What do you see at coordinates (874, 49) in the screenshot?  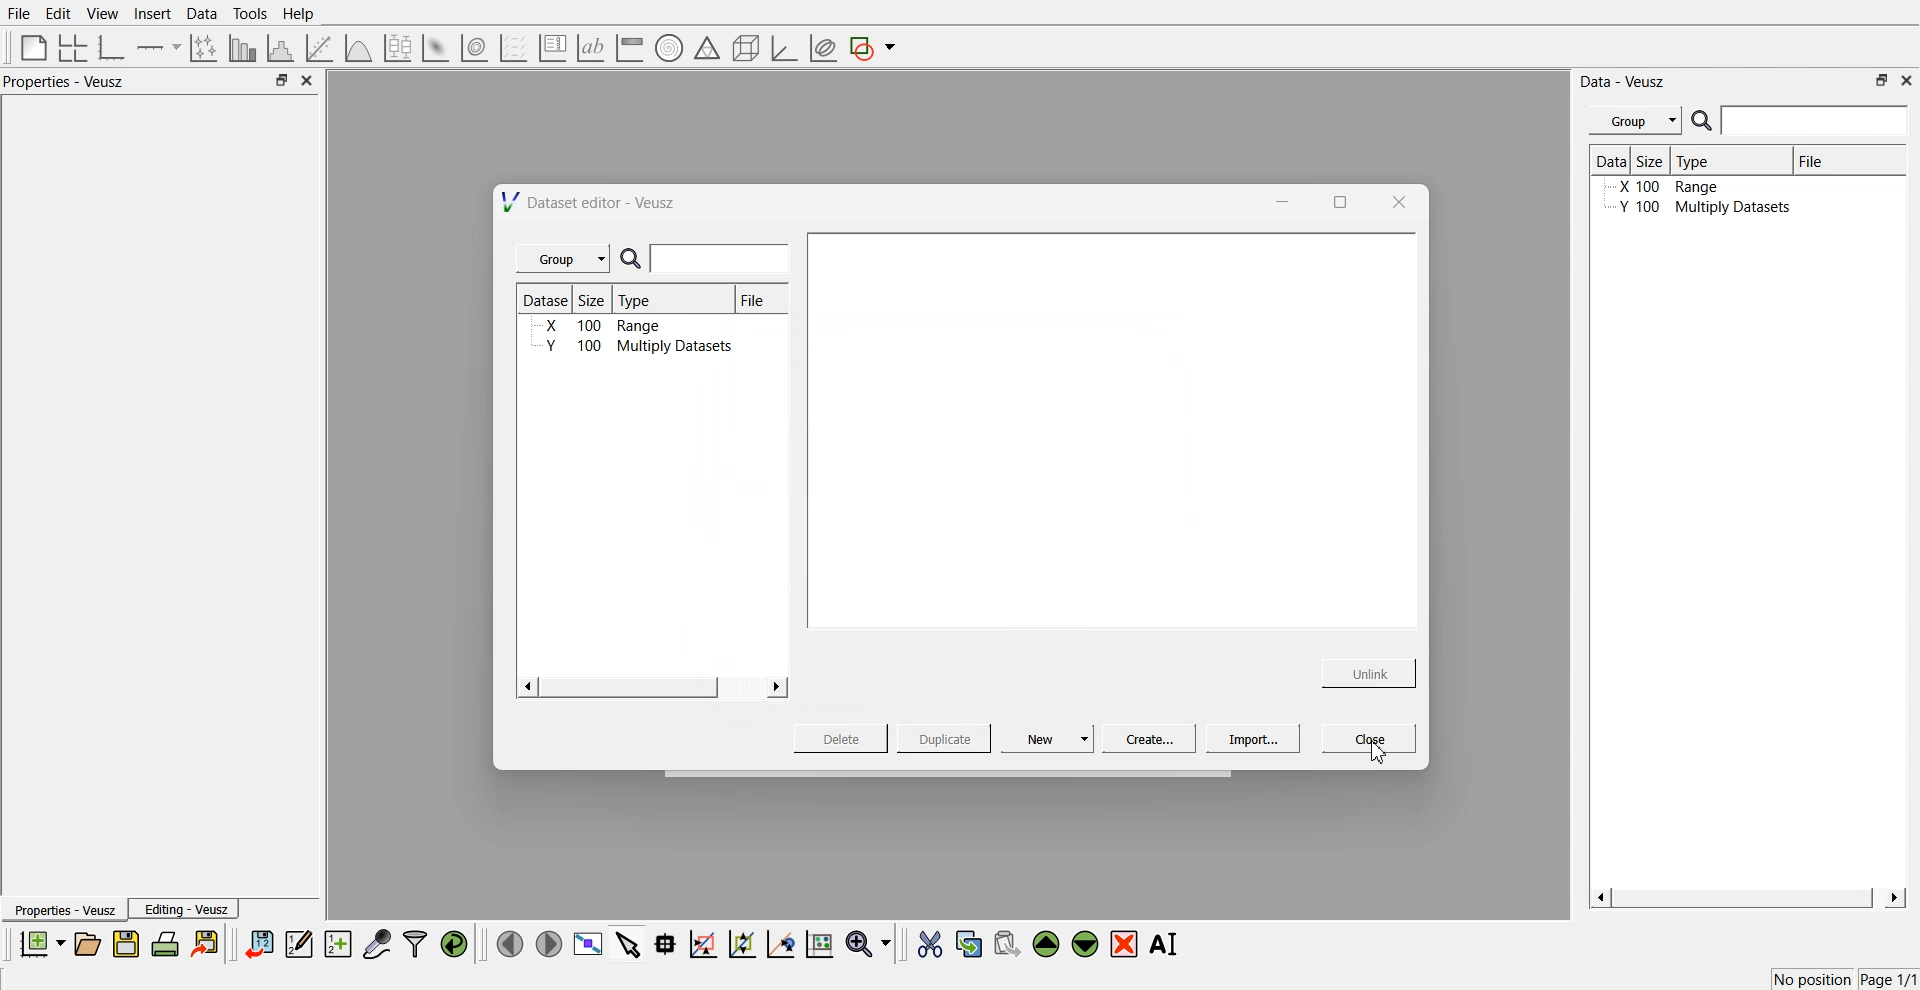 I see `add a shape` at bounding box center [874, 49].